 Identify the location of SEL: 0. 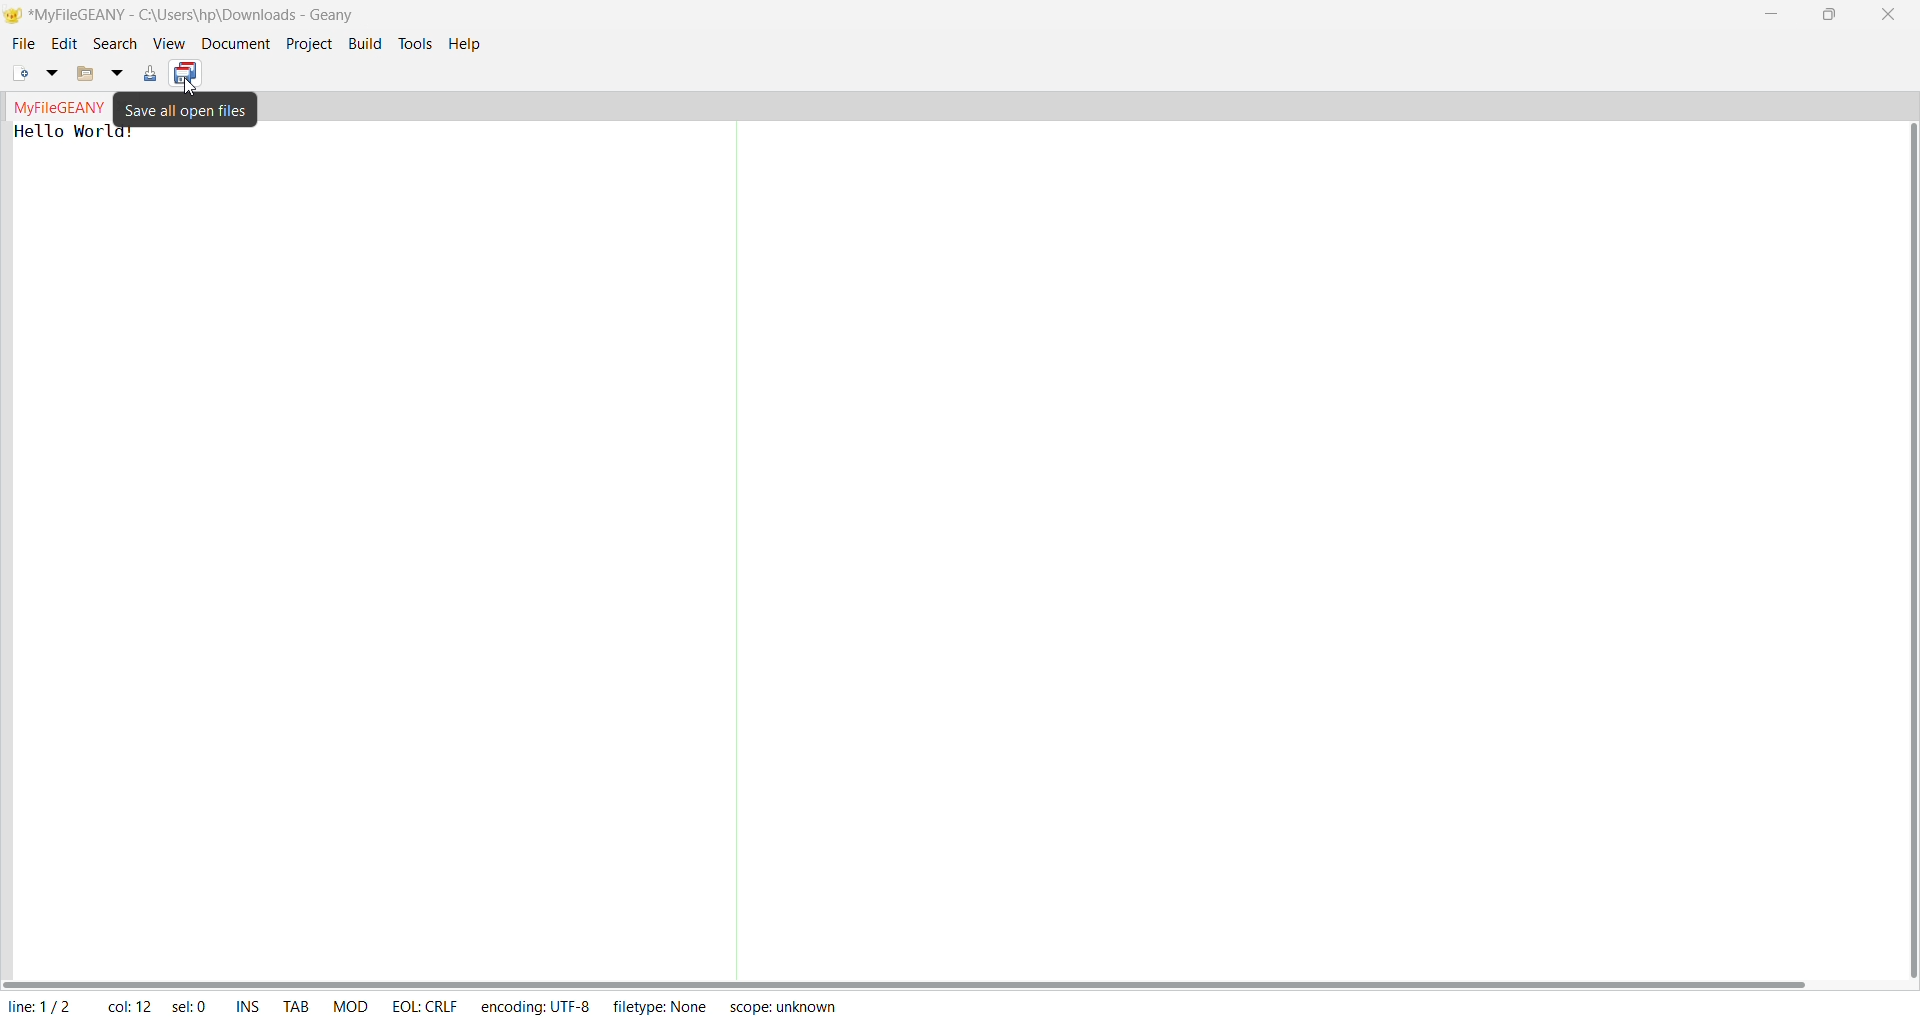
(188, 1003).